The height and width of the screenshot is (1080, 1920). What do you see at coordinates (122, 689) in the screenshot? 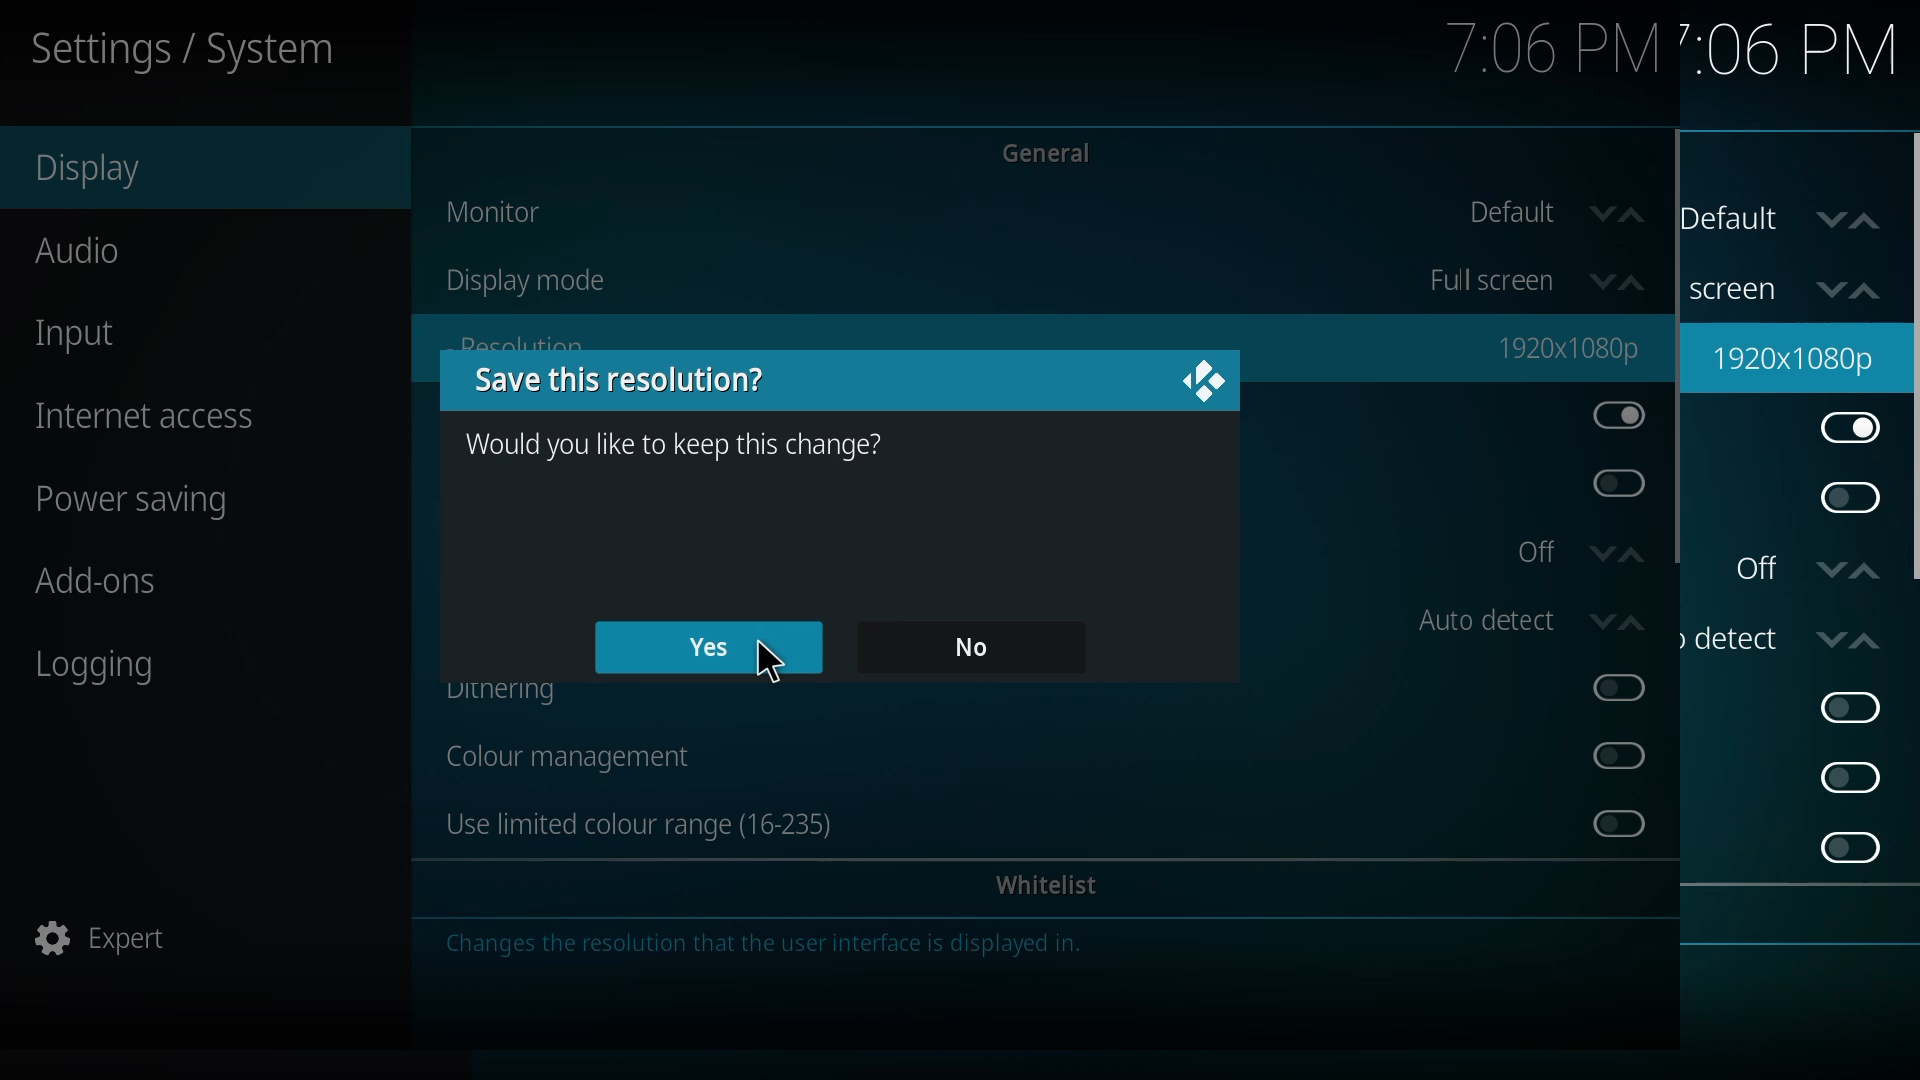
I see `logging` at bounding box center [122, 689].